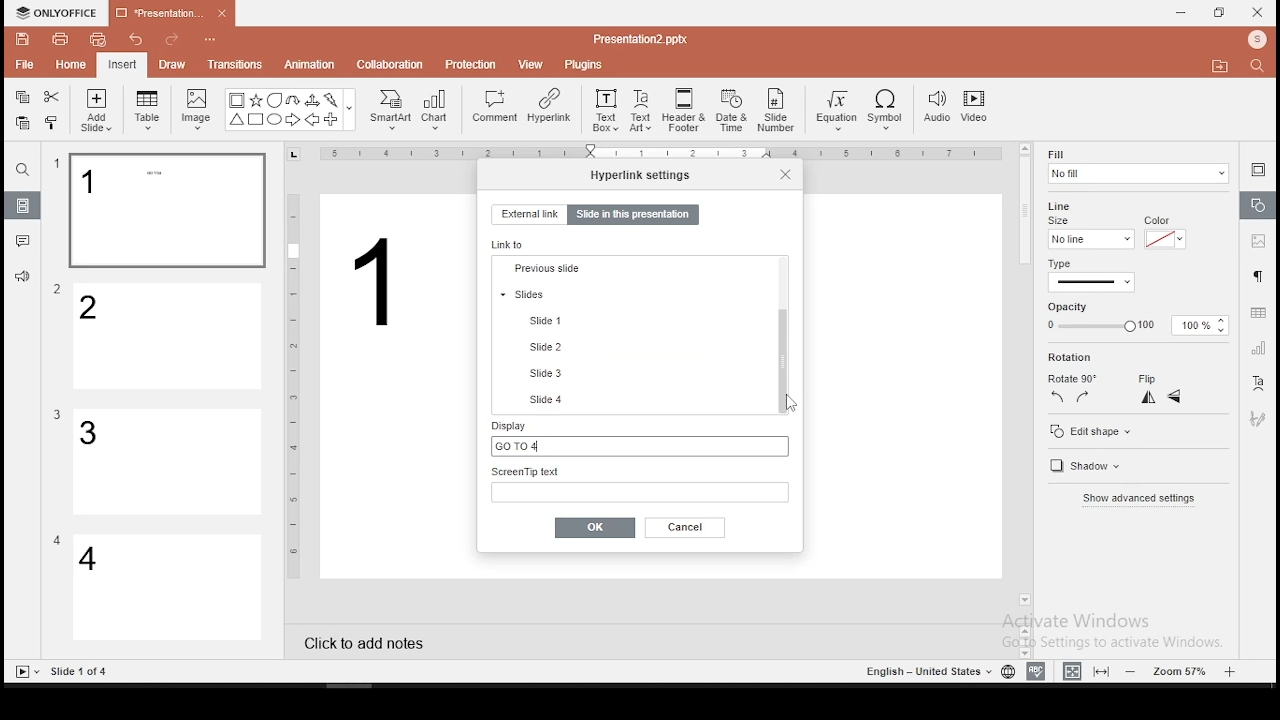  Describe the element at coordinates (165, 462) in the screenshot. I see `slide 3` at that location.